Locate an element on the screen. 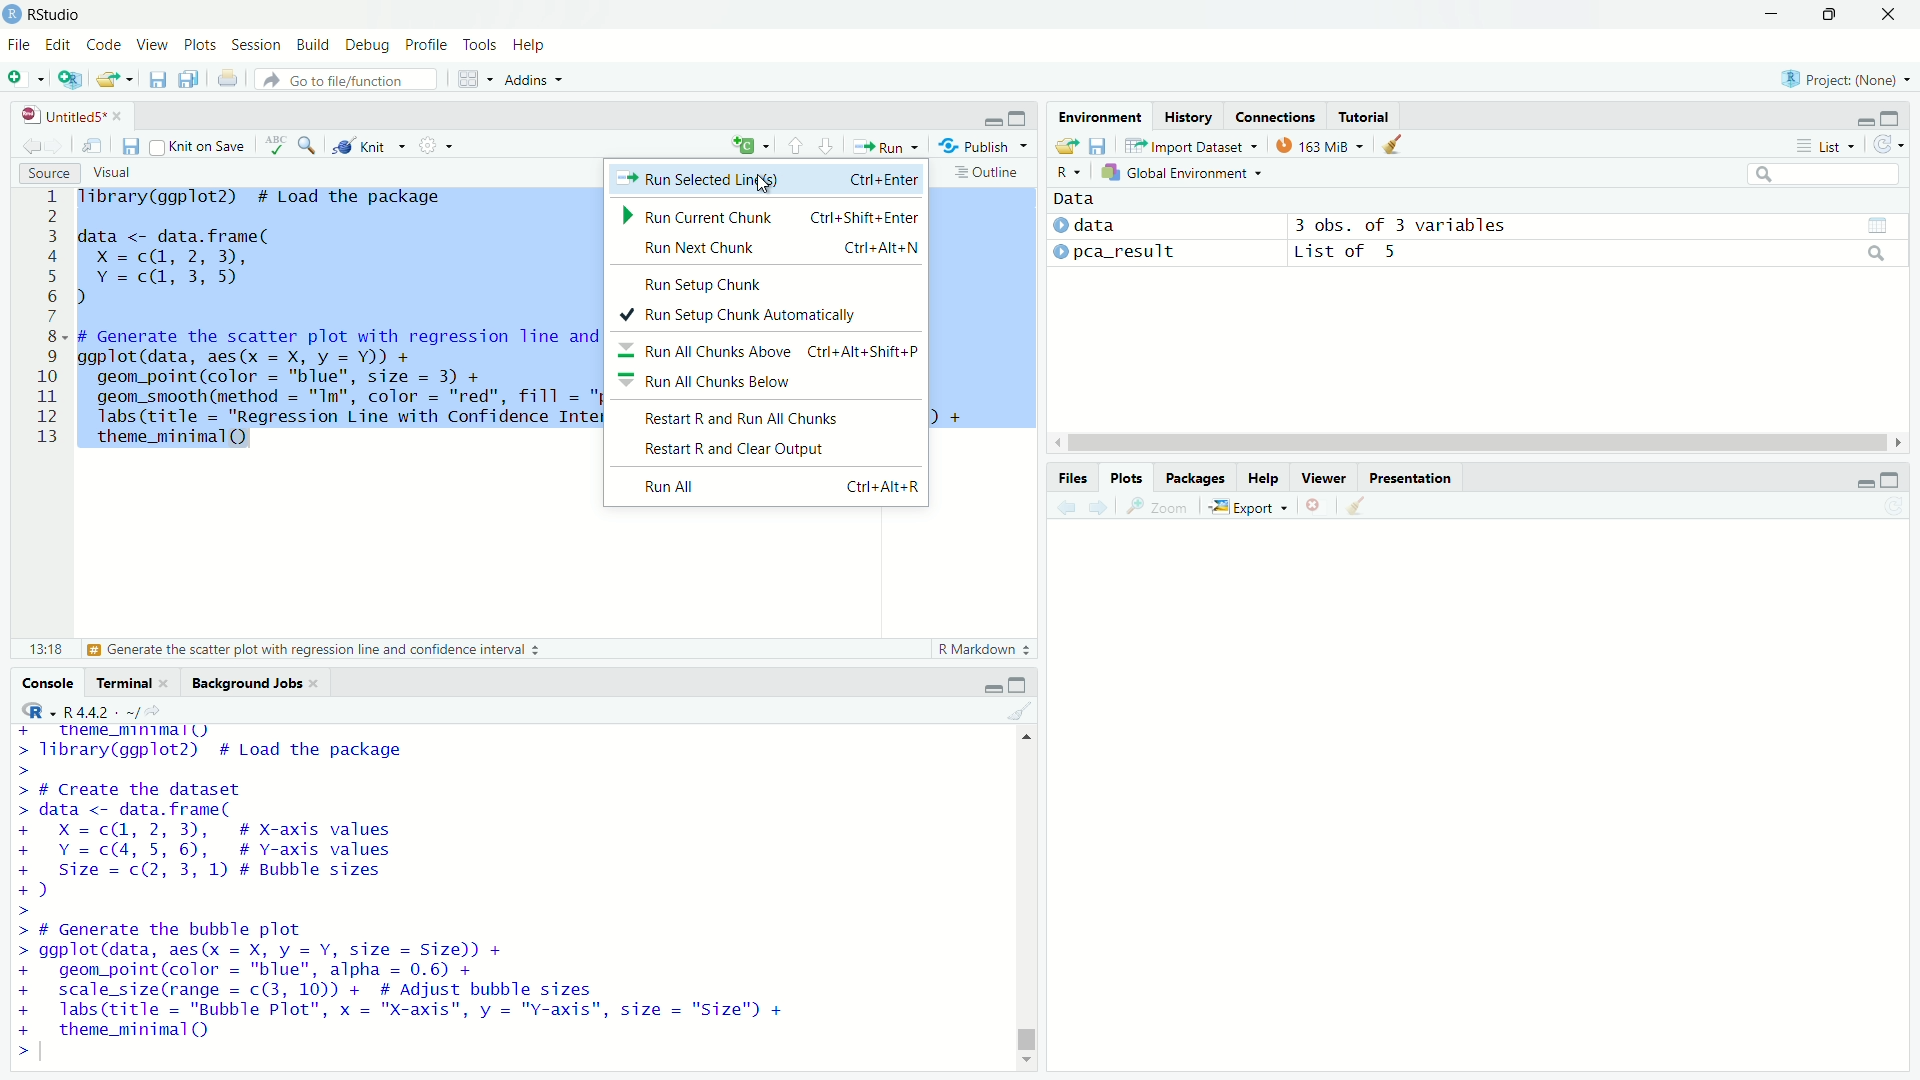 Image resolution: width=1920 pixels, height=1080 pixels. New file is located at coordinates (24, 77).